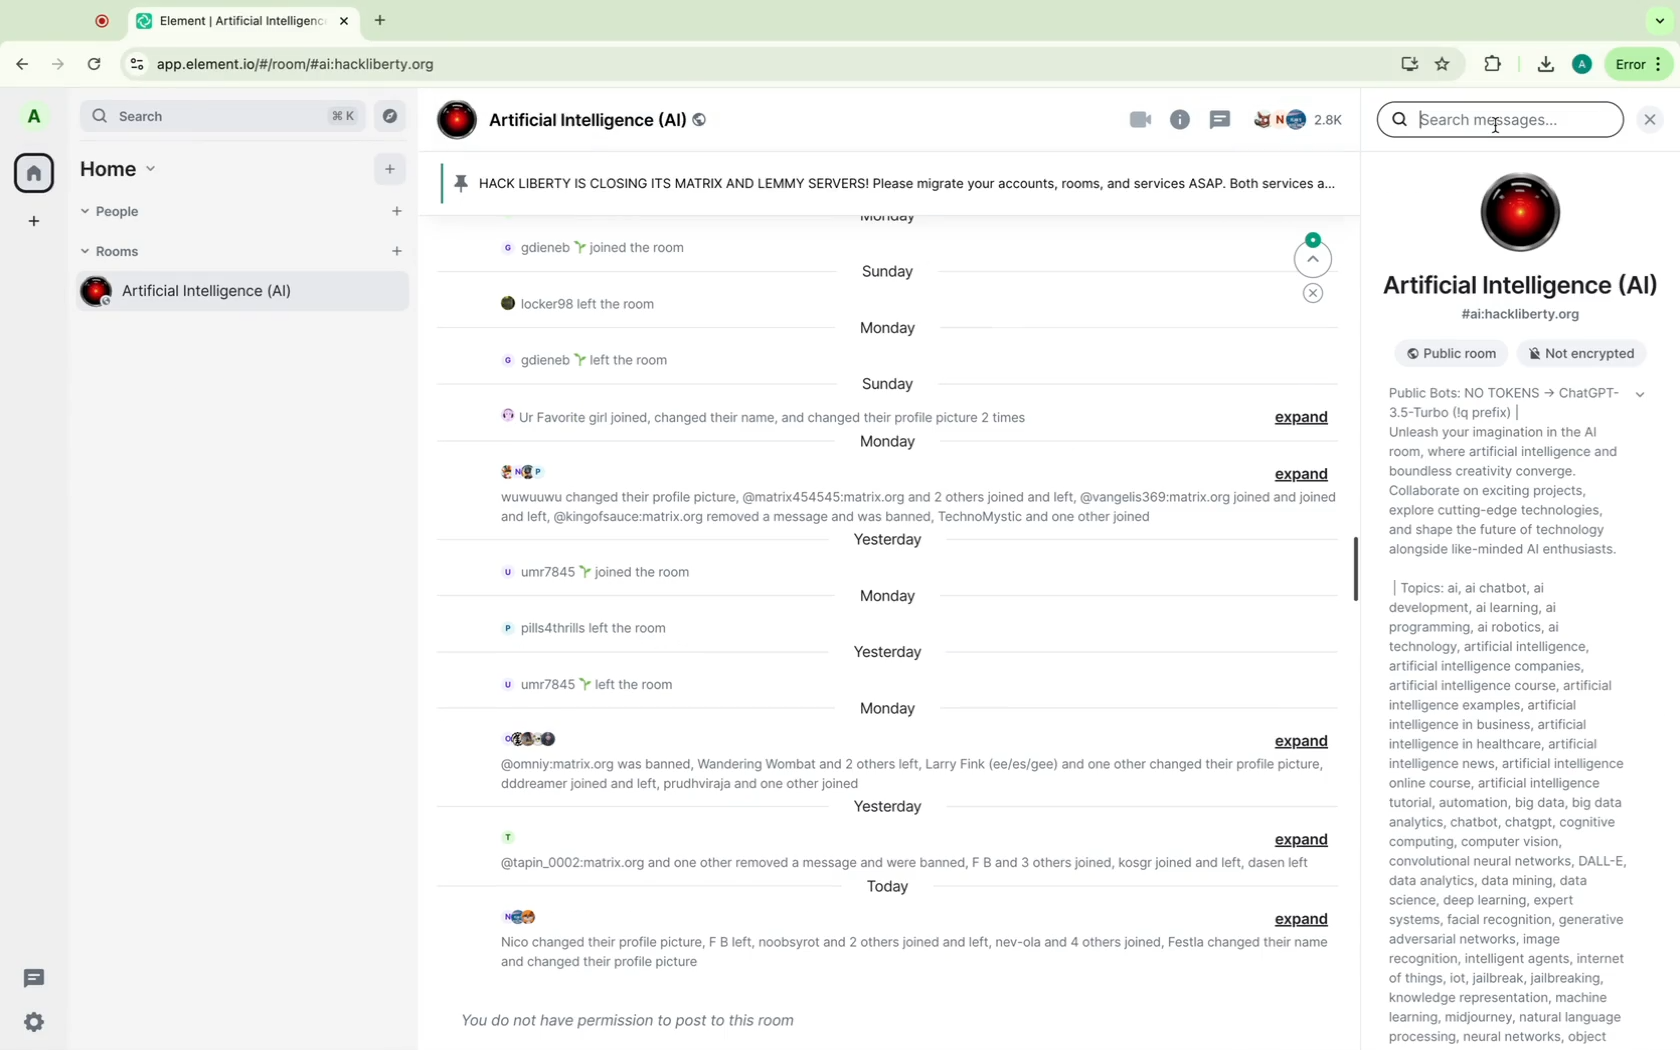  I want to click on threads, so click(1220, 119).